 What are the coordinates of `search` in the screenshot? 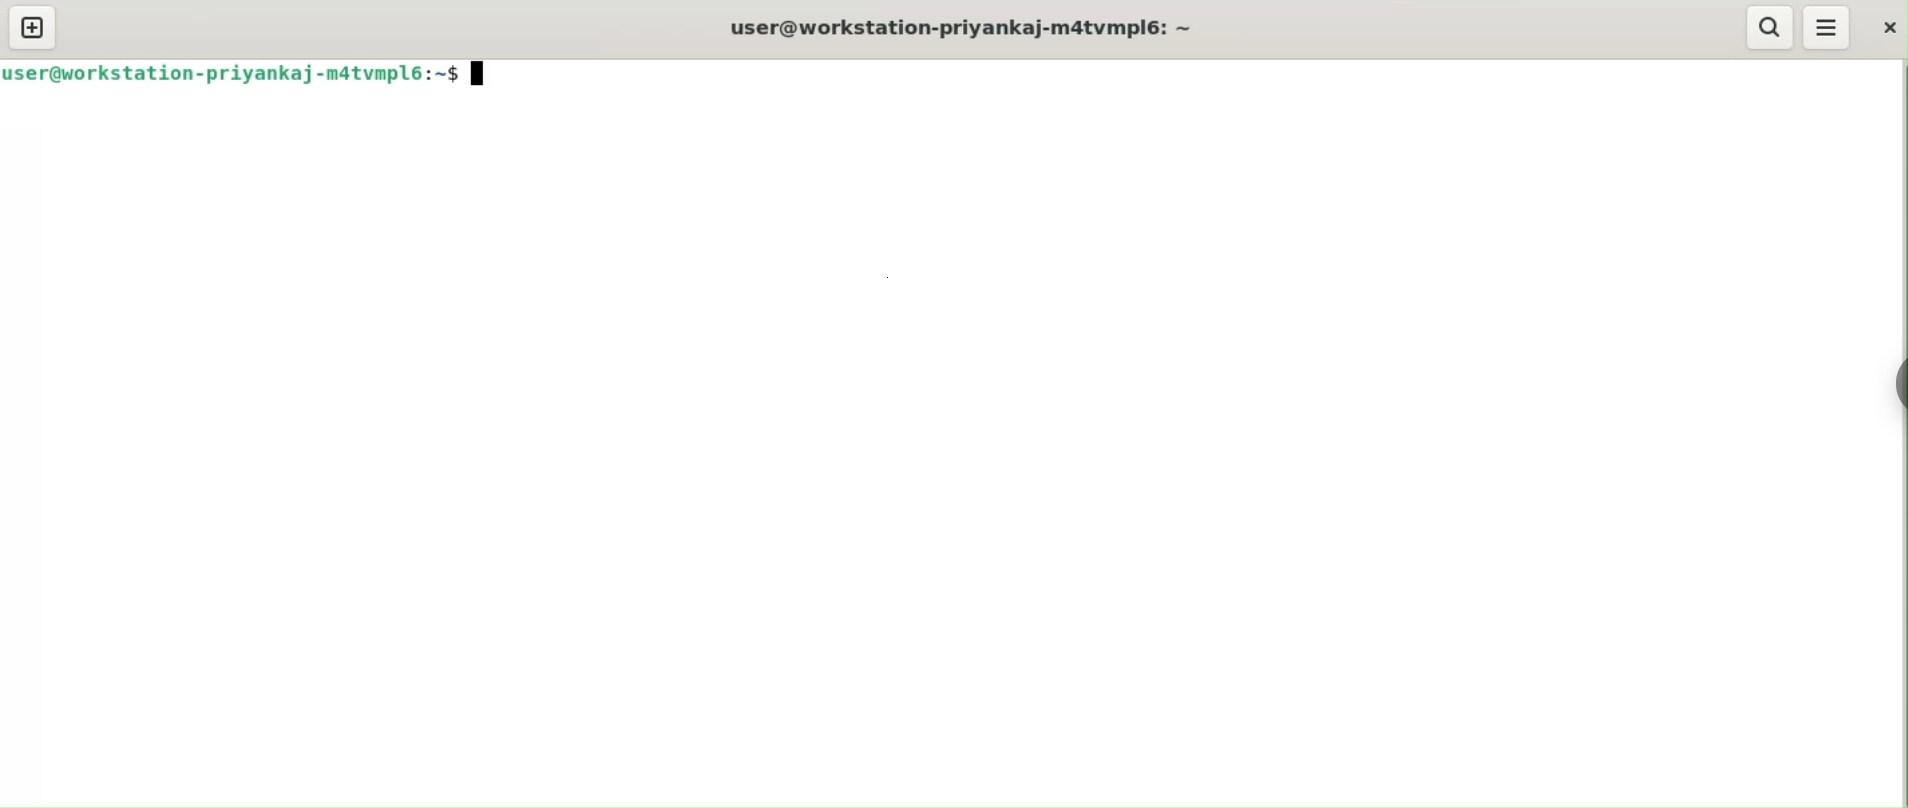 It's located at (1768, 28).